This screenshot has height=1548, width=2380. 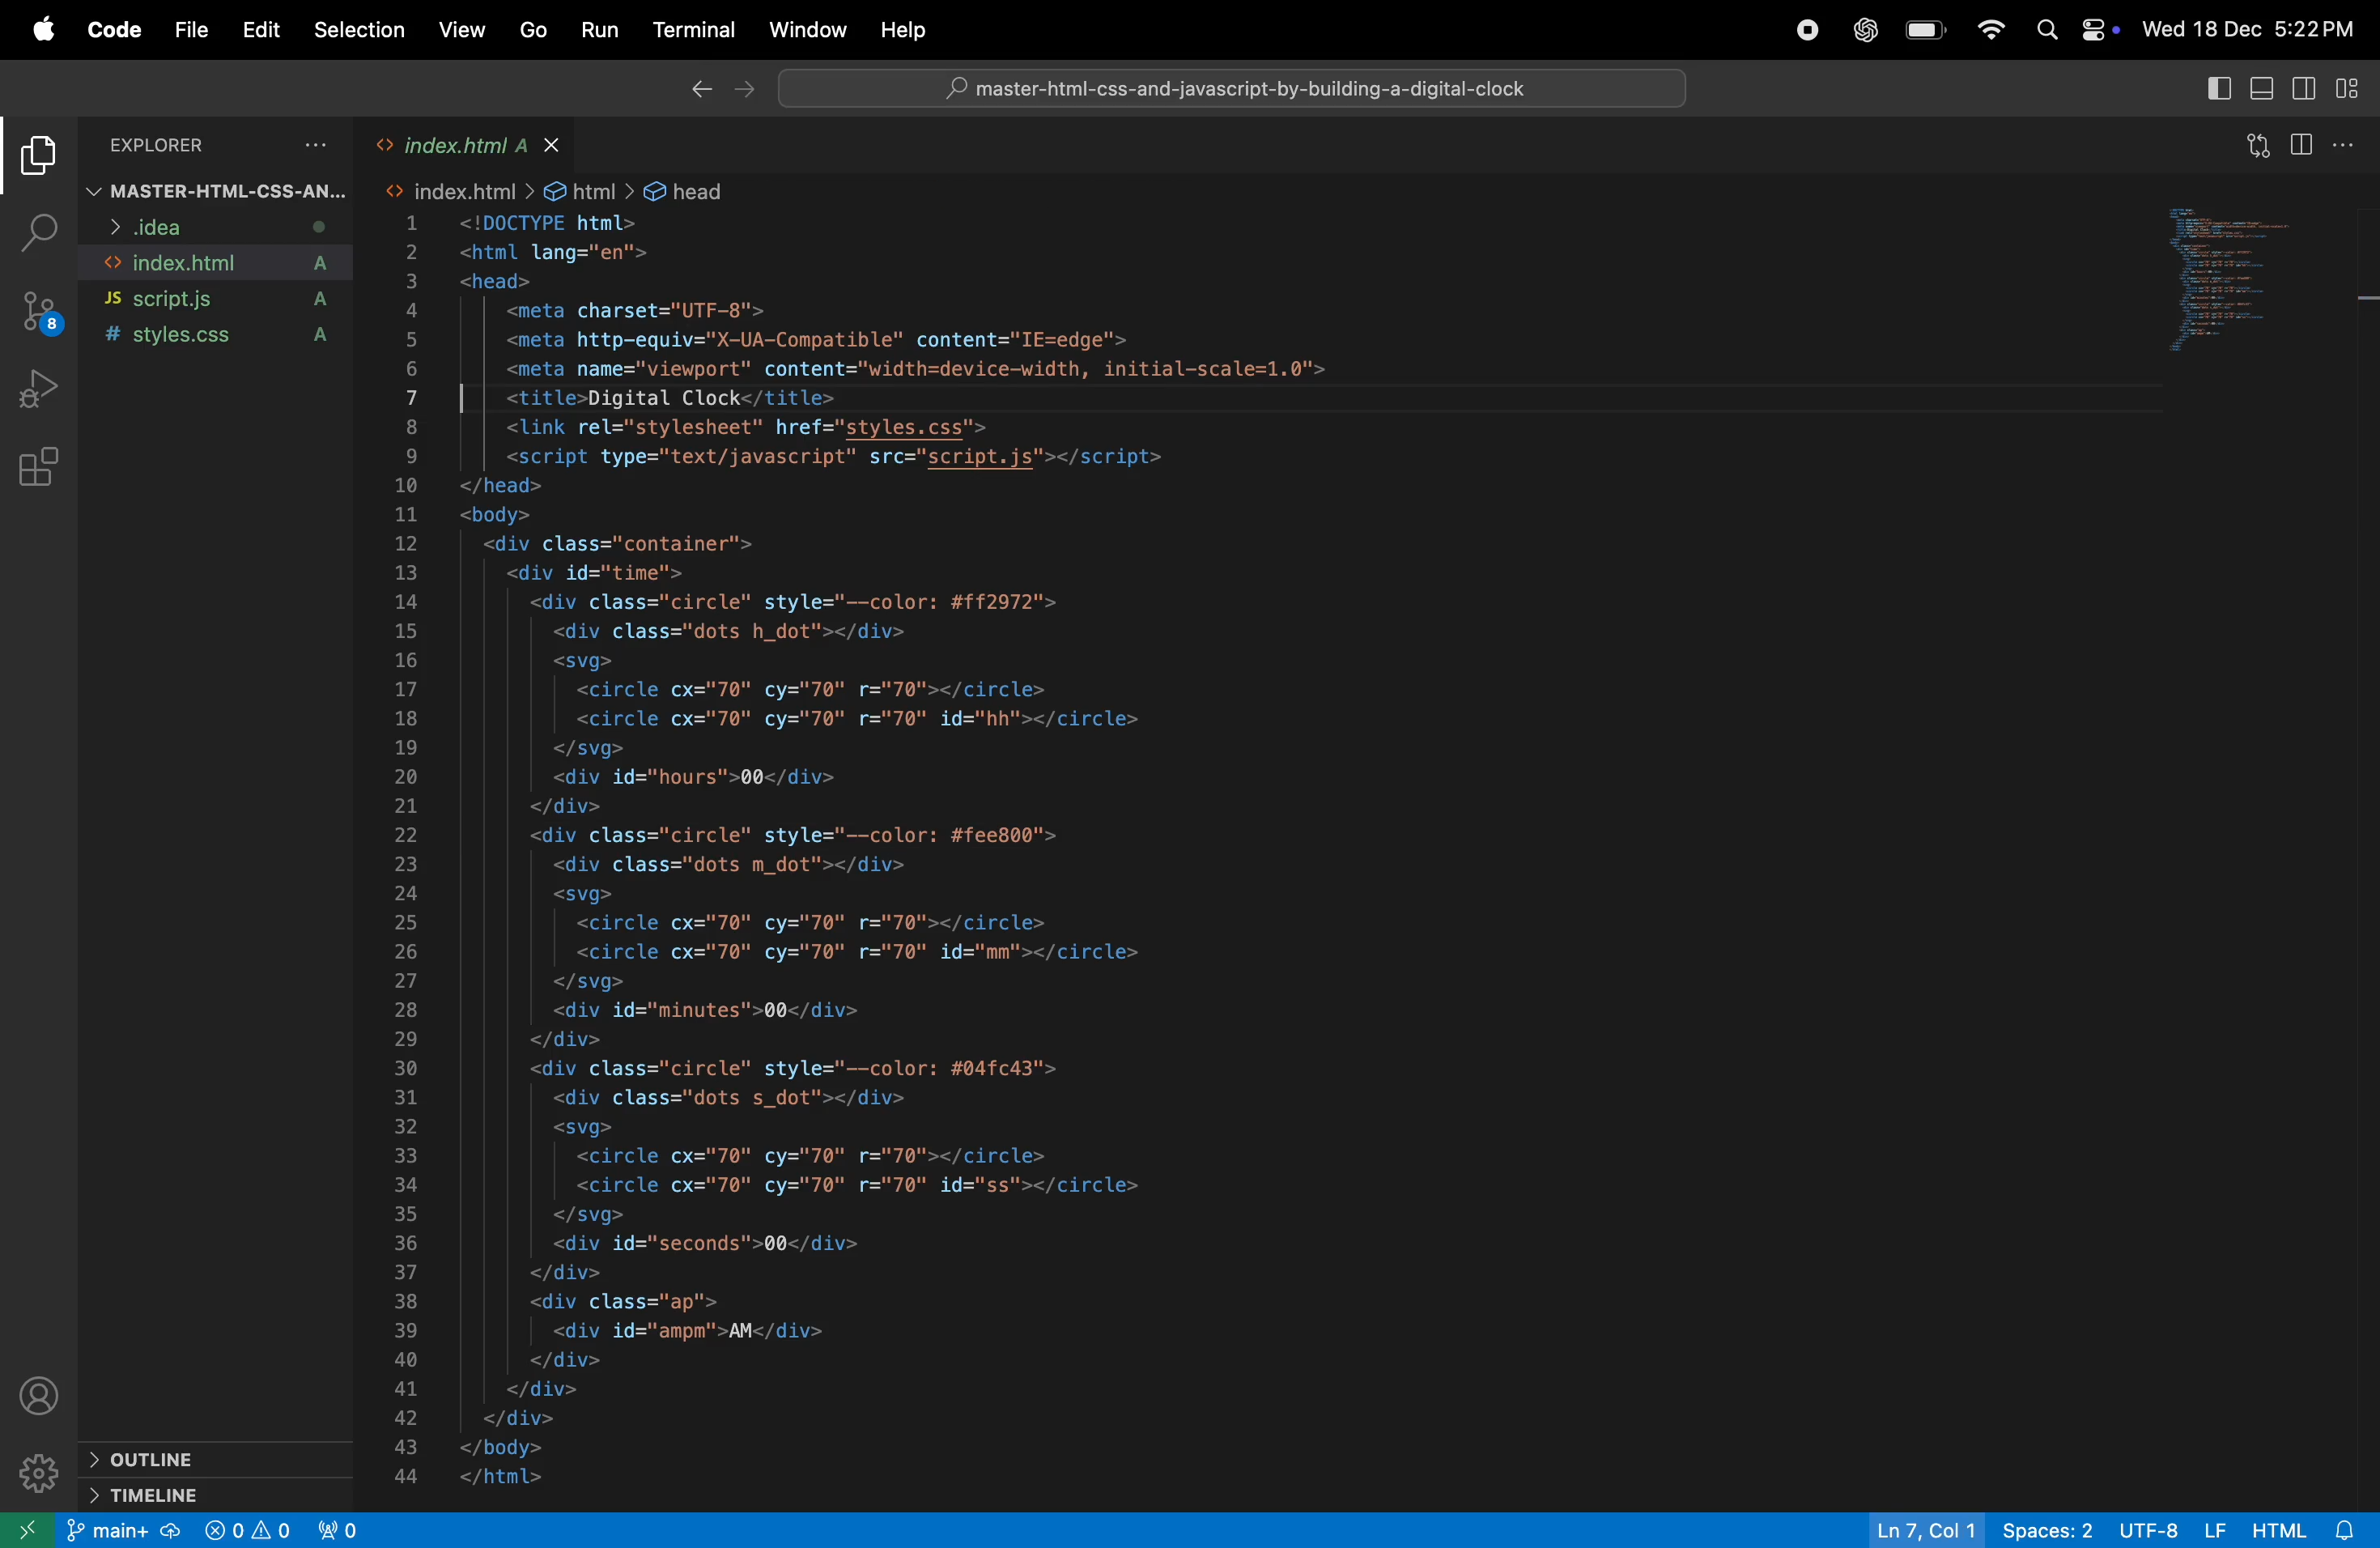 What do you see at coordinates (2307, 1526) in the screenshot?
I see `html alert` at bounding box center [2307, 1526].